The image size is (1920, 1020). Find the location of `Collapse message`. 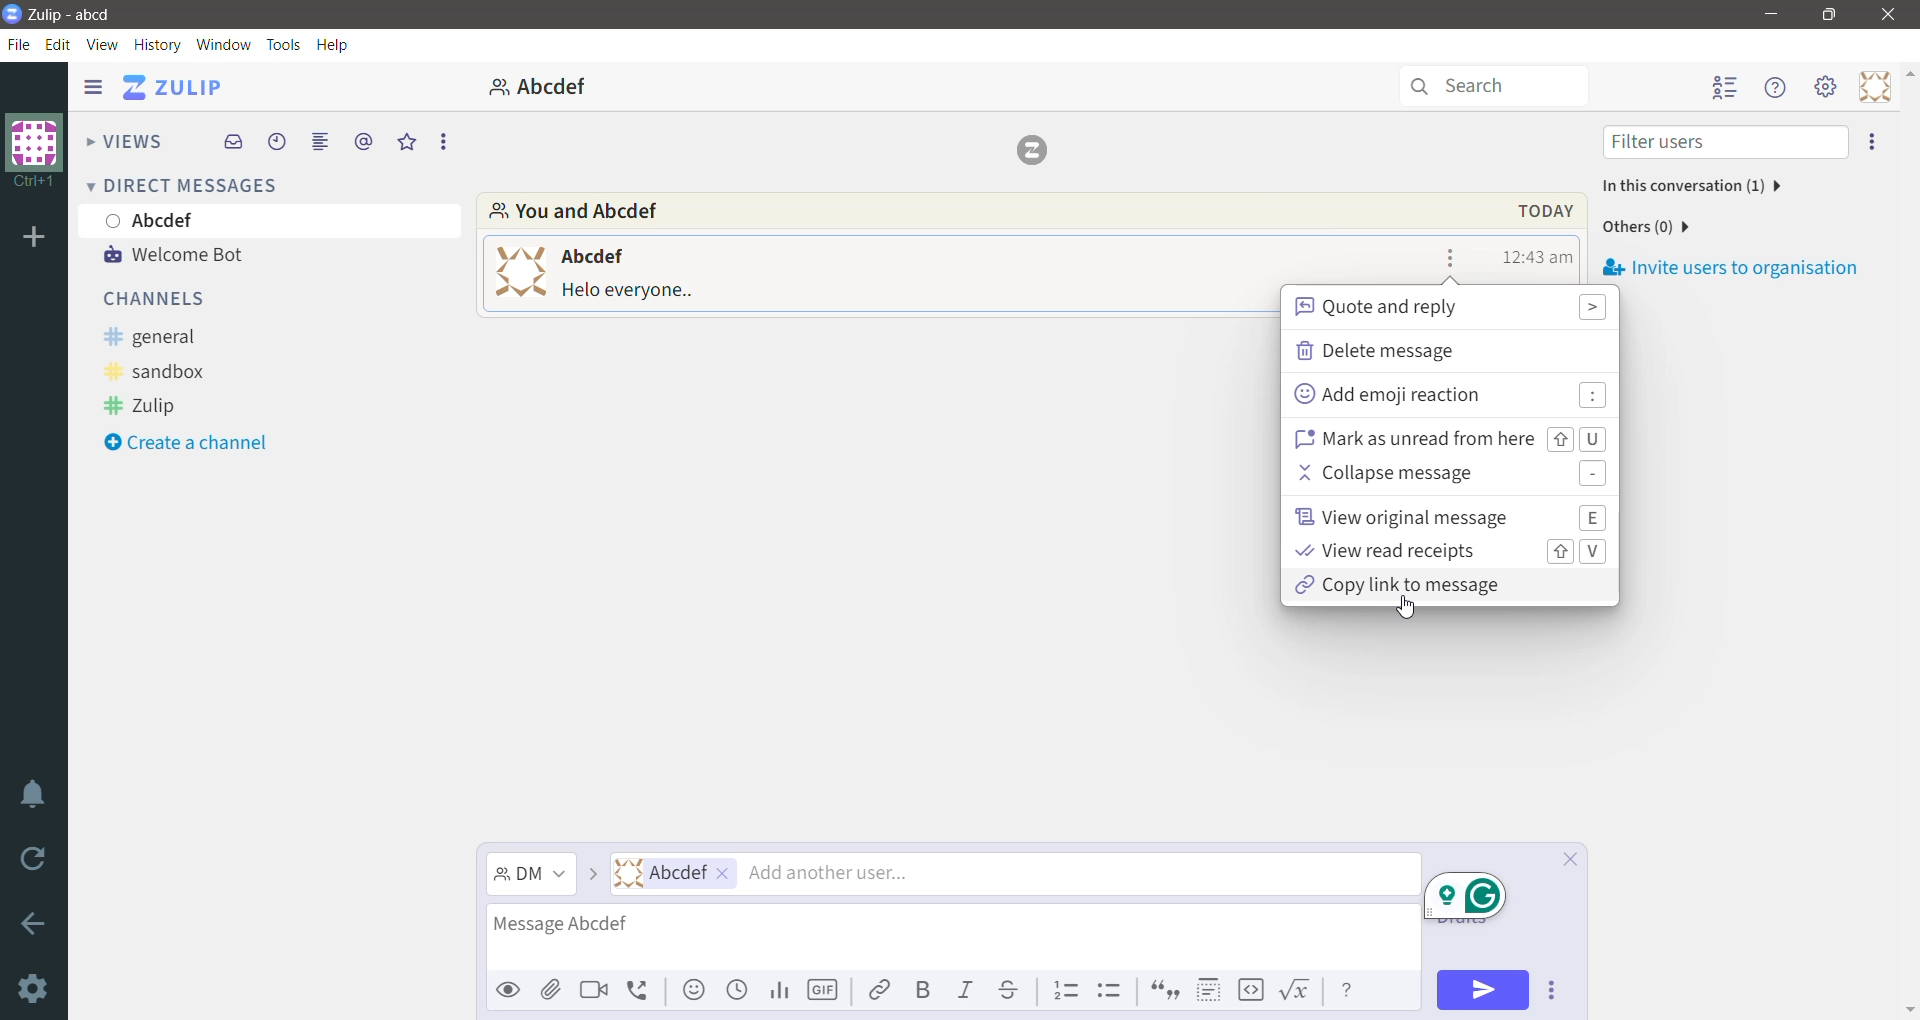

Collapse message is located at coordinates (1450, 474).